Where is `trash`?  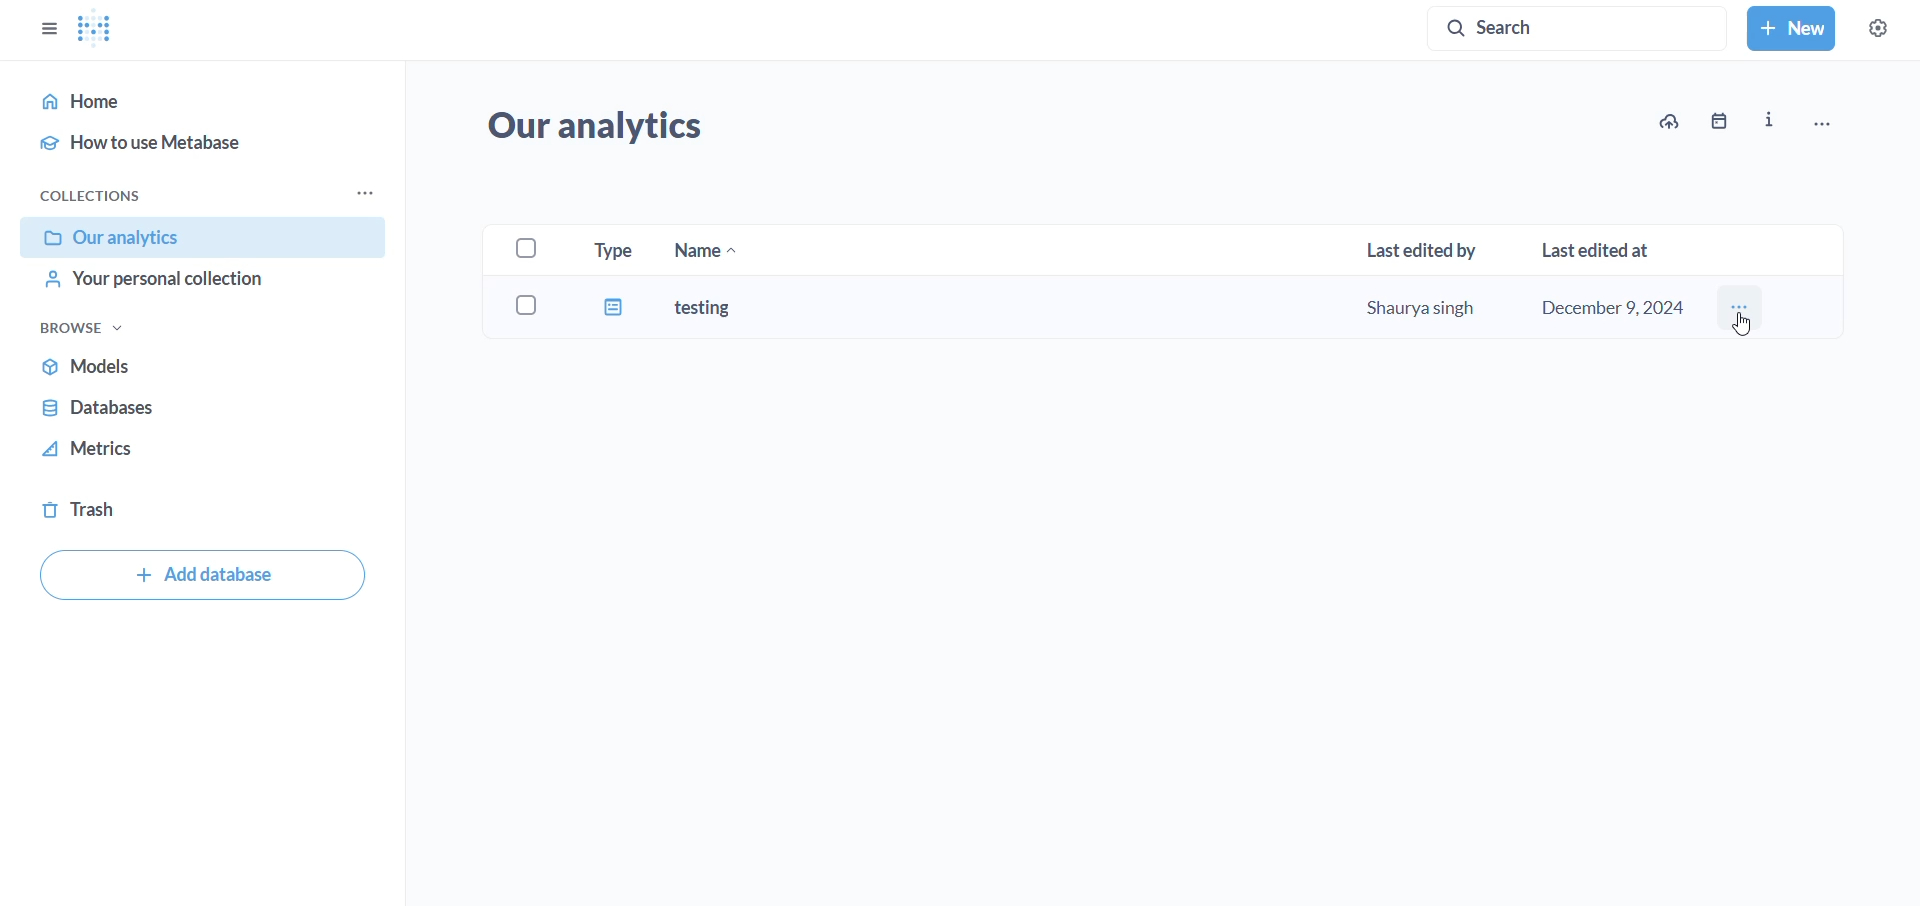 trash is located at coordinates (158, 506).